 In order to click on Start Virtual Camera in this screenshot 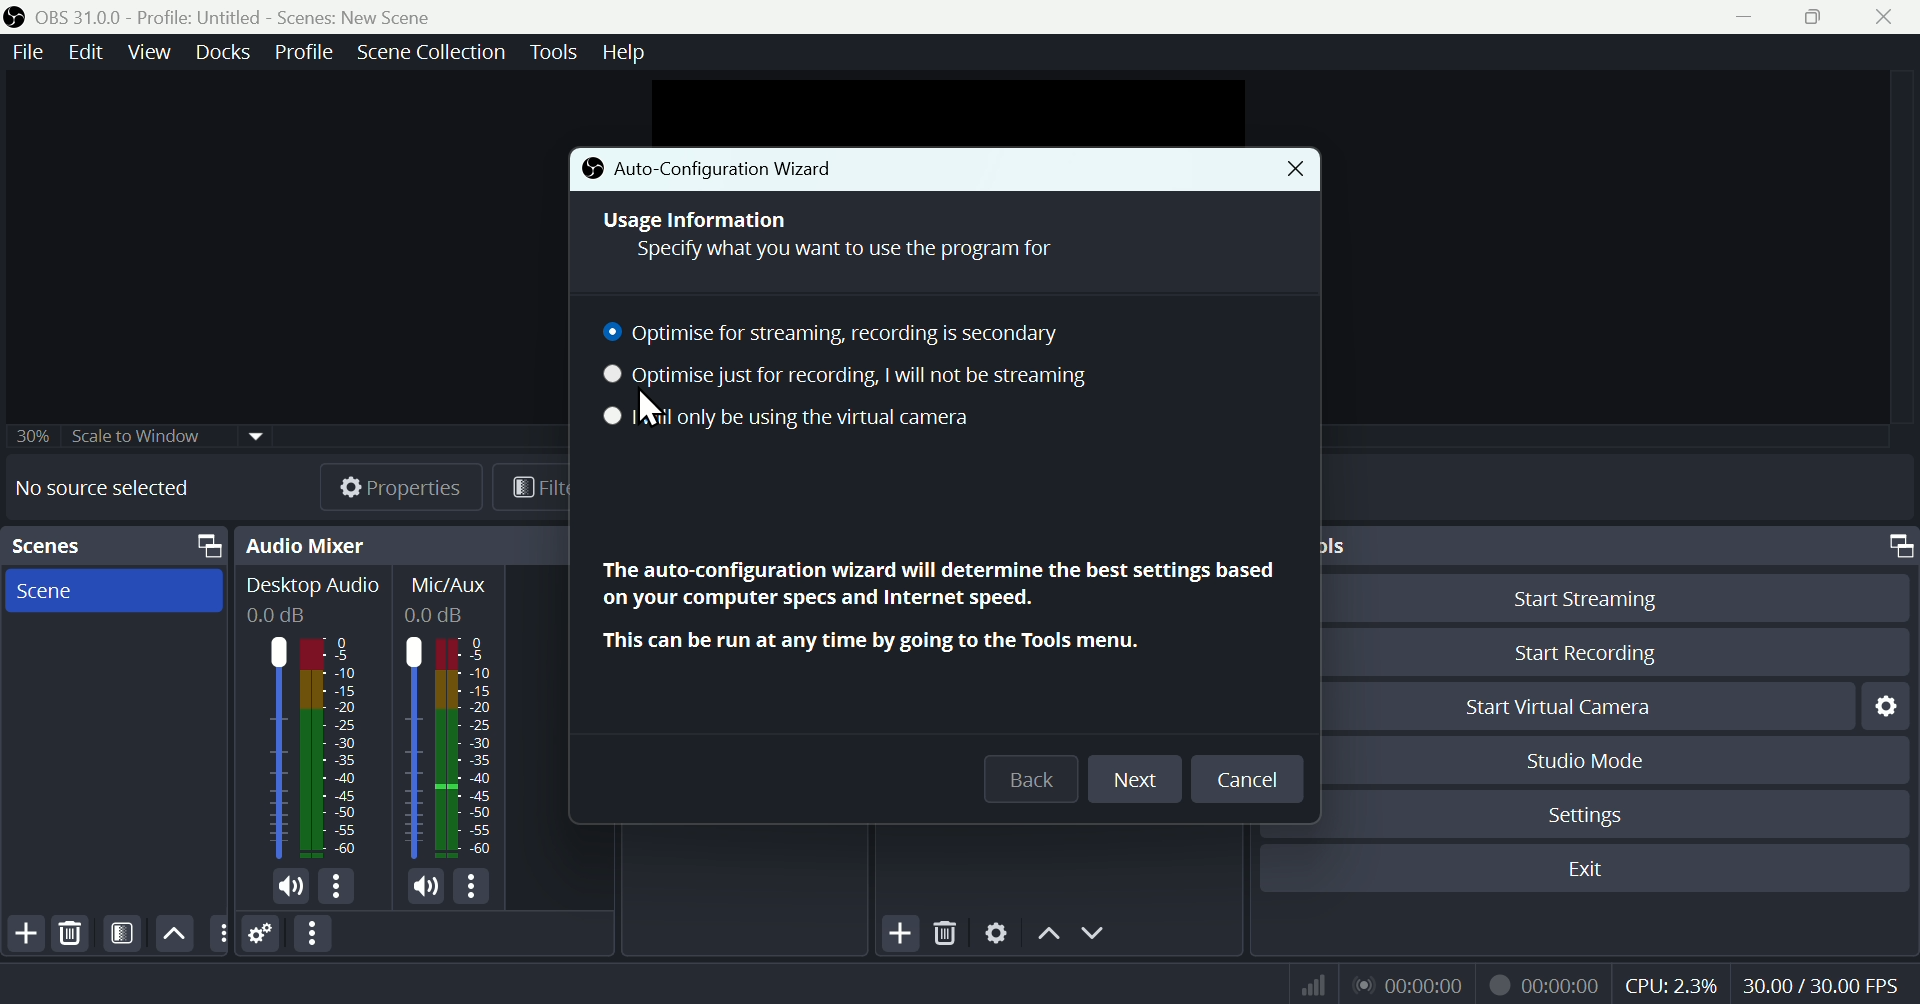, I will do `click(1587, 705)`.